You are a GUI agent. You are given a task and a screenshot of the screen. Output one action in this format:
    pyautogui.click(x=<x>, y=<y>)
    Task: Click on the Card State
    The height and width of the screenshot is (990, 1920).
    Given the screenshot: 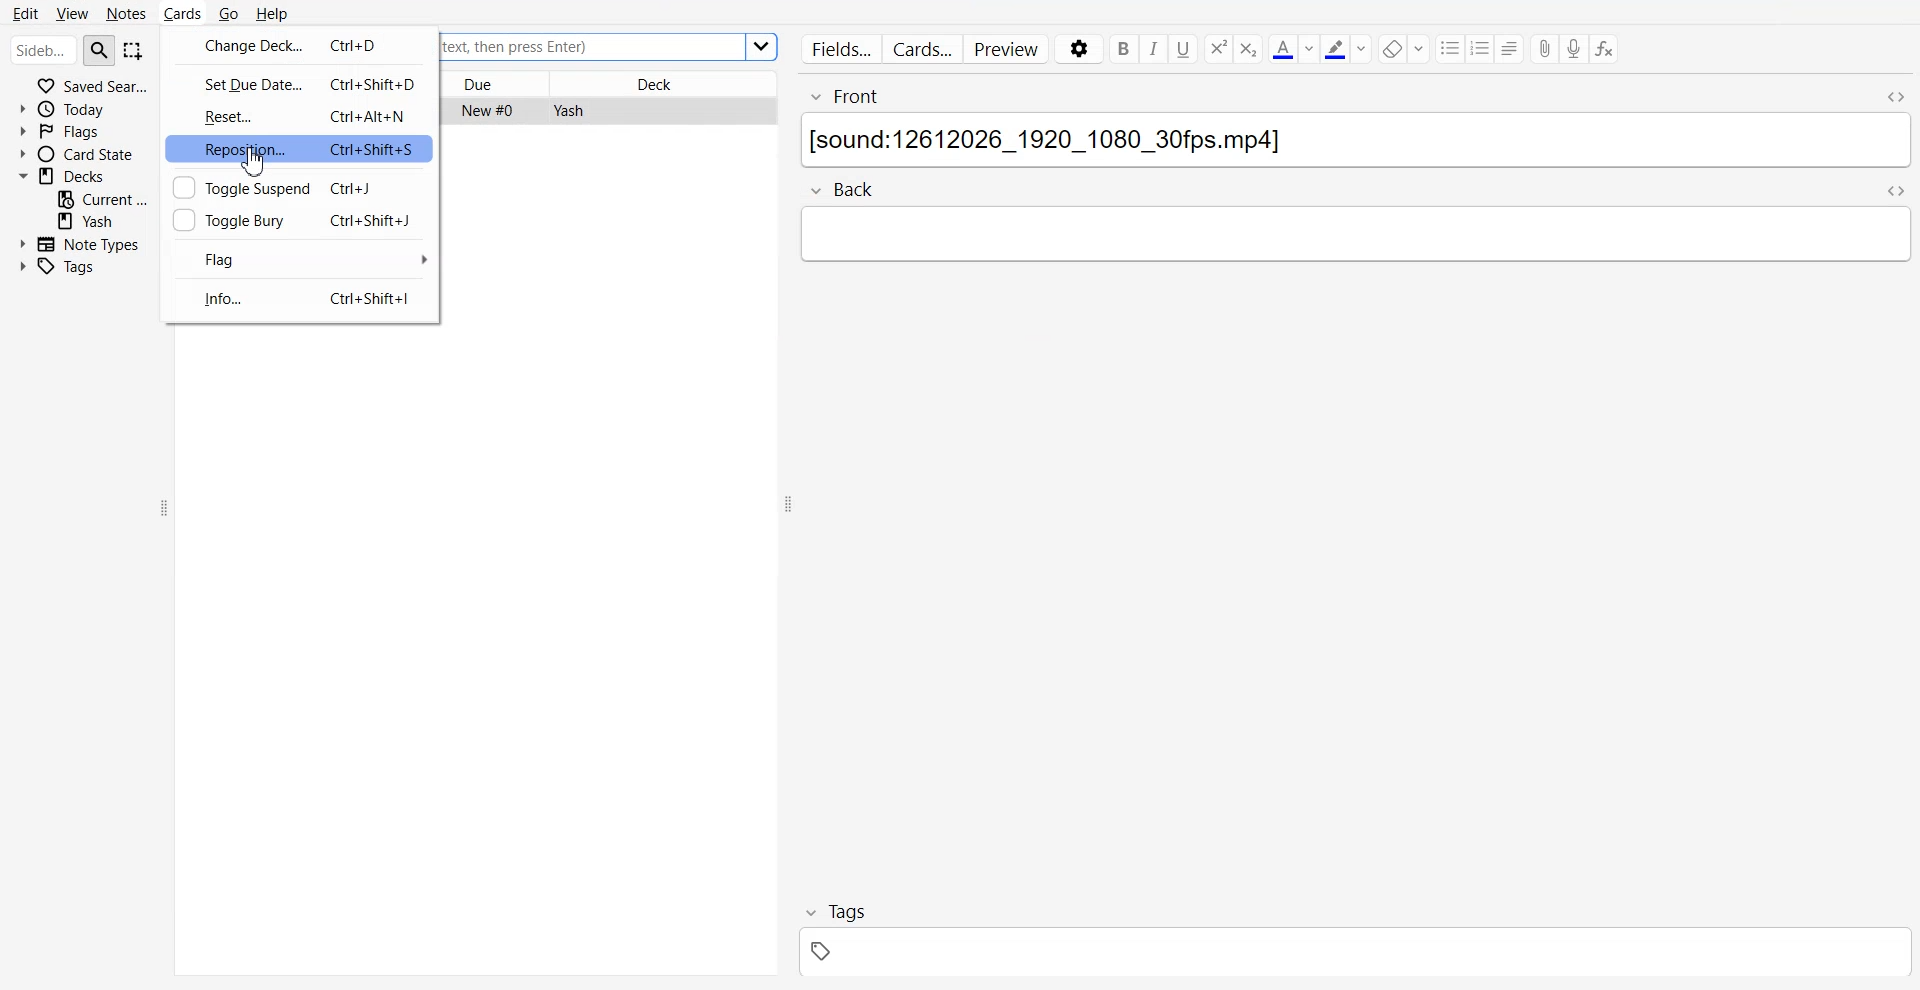 What is the action you would take?
    pyautogui.click(x=83, y=154)
    